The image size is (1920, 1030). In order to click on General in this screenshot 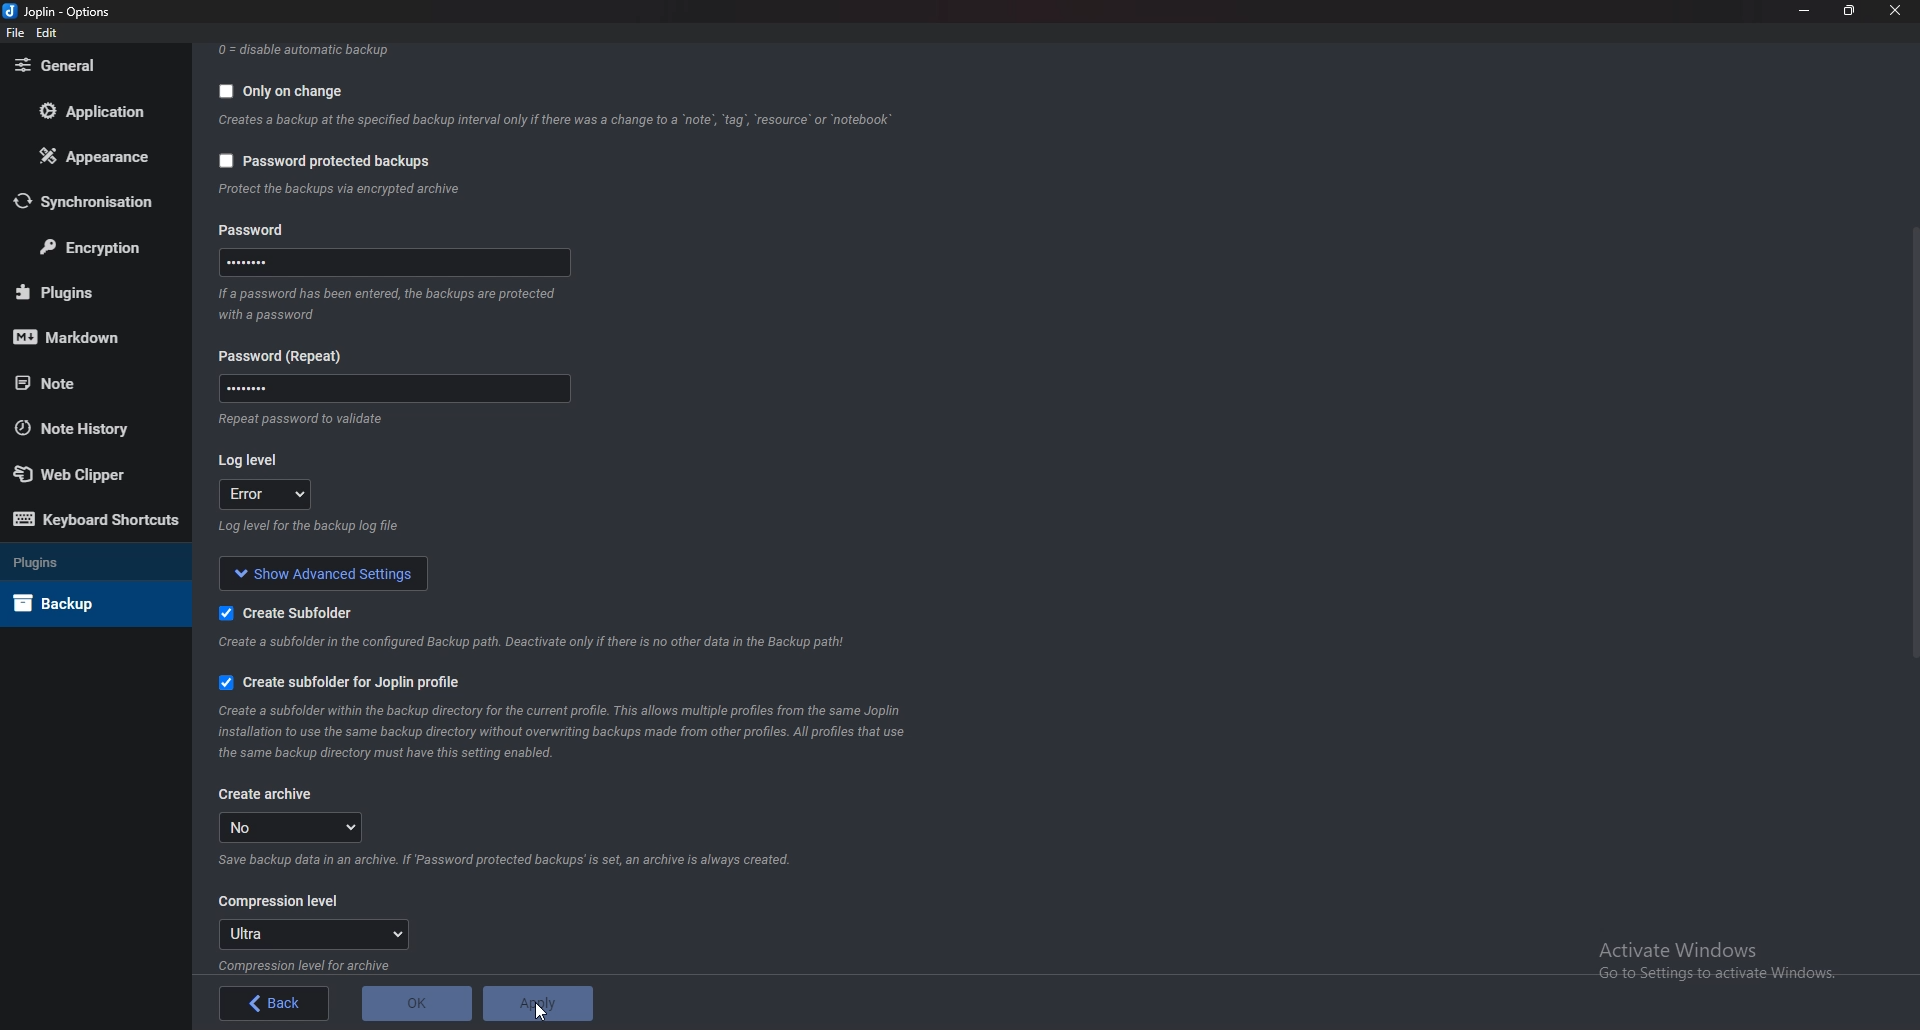, I will do `click(93, 66)`.